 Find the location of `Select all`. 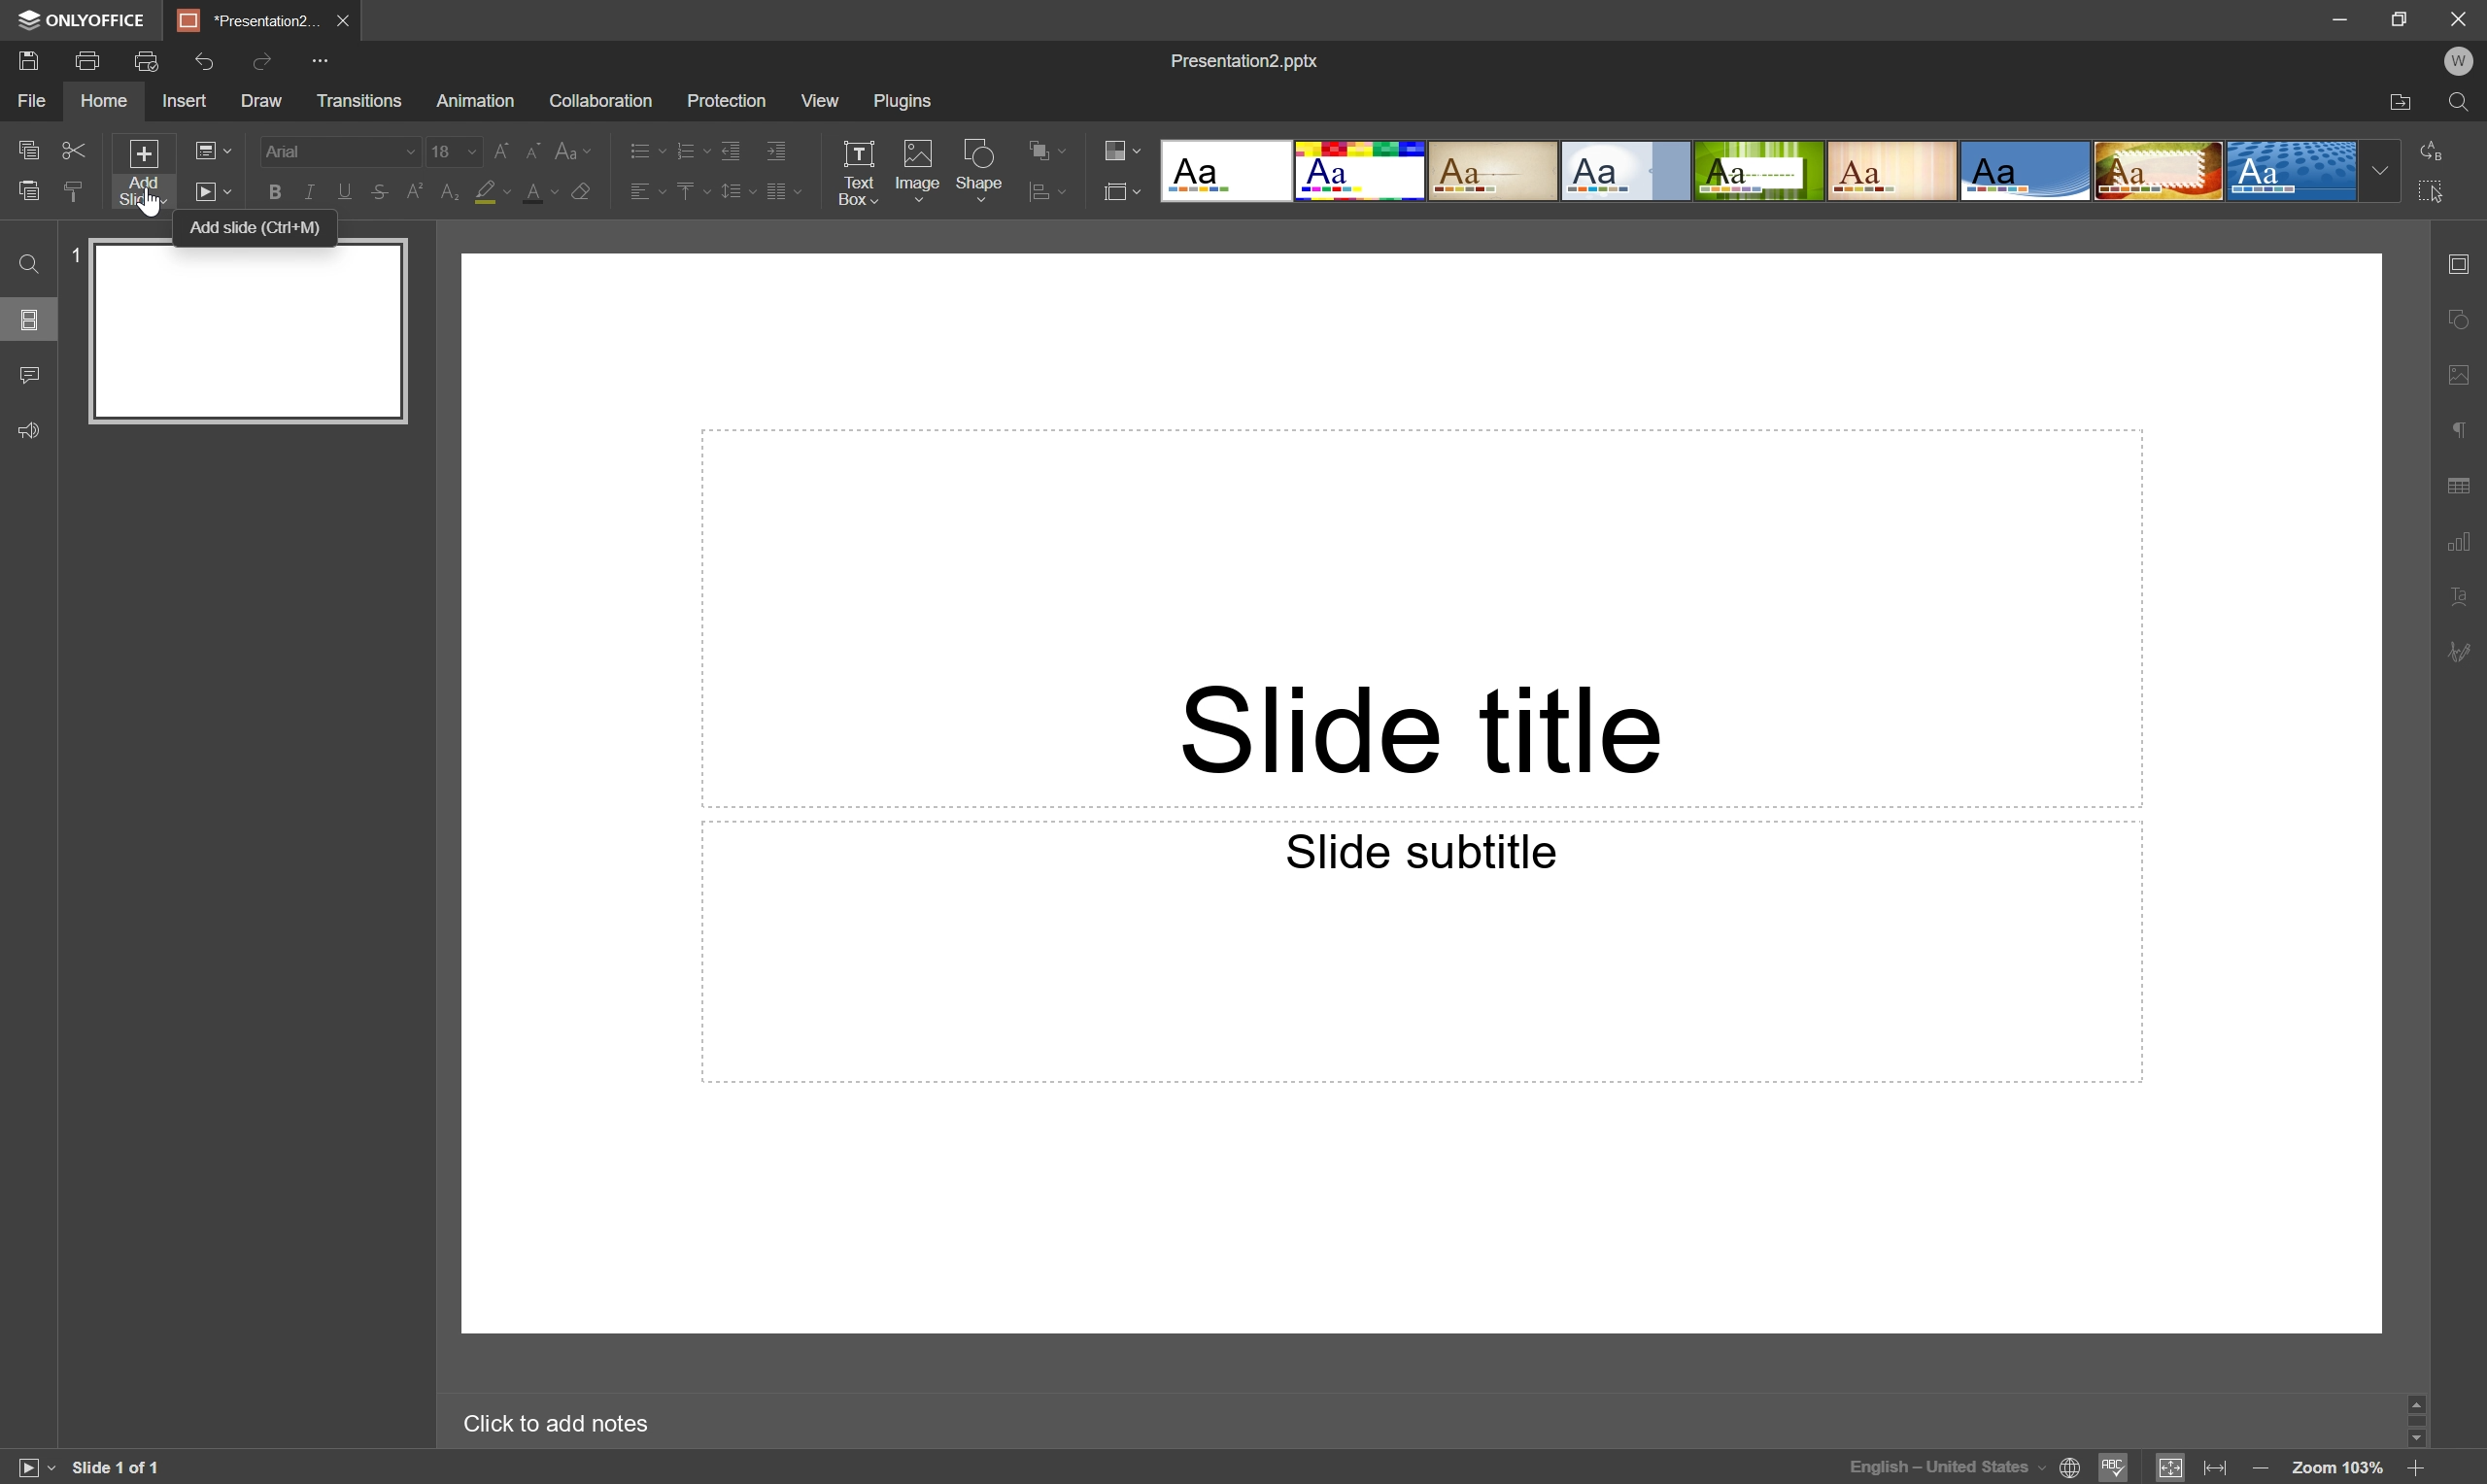

Select all is located at coordinates (2433, 187).